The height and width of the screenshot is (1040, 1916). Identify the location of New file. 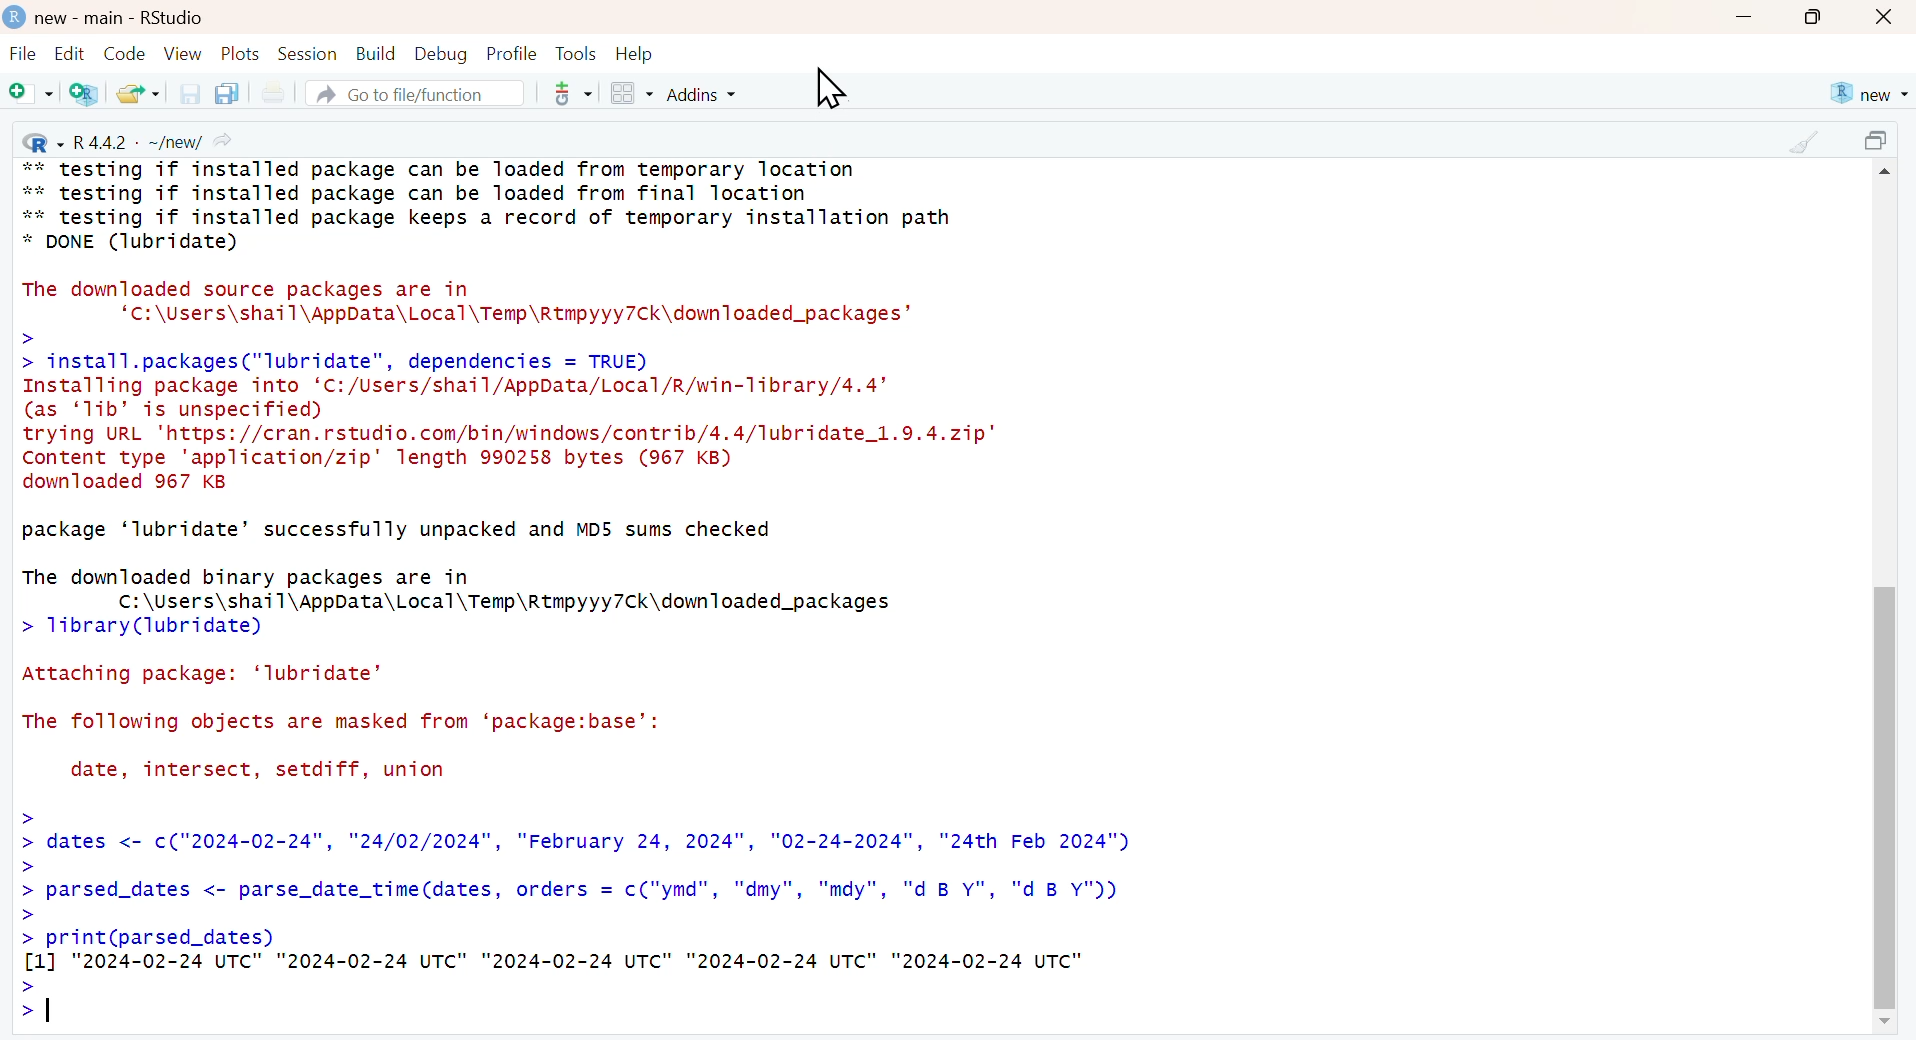
(32, 95).